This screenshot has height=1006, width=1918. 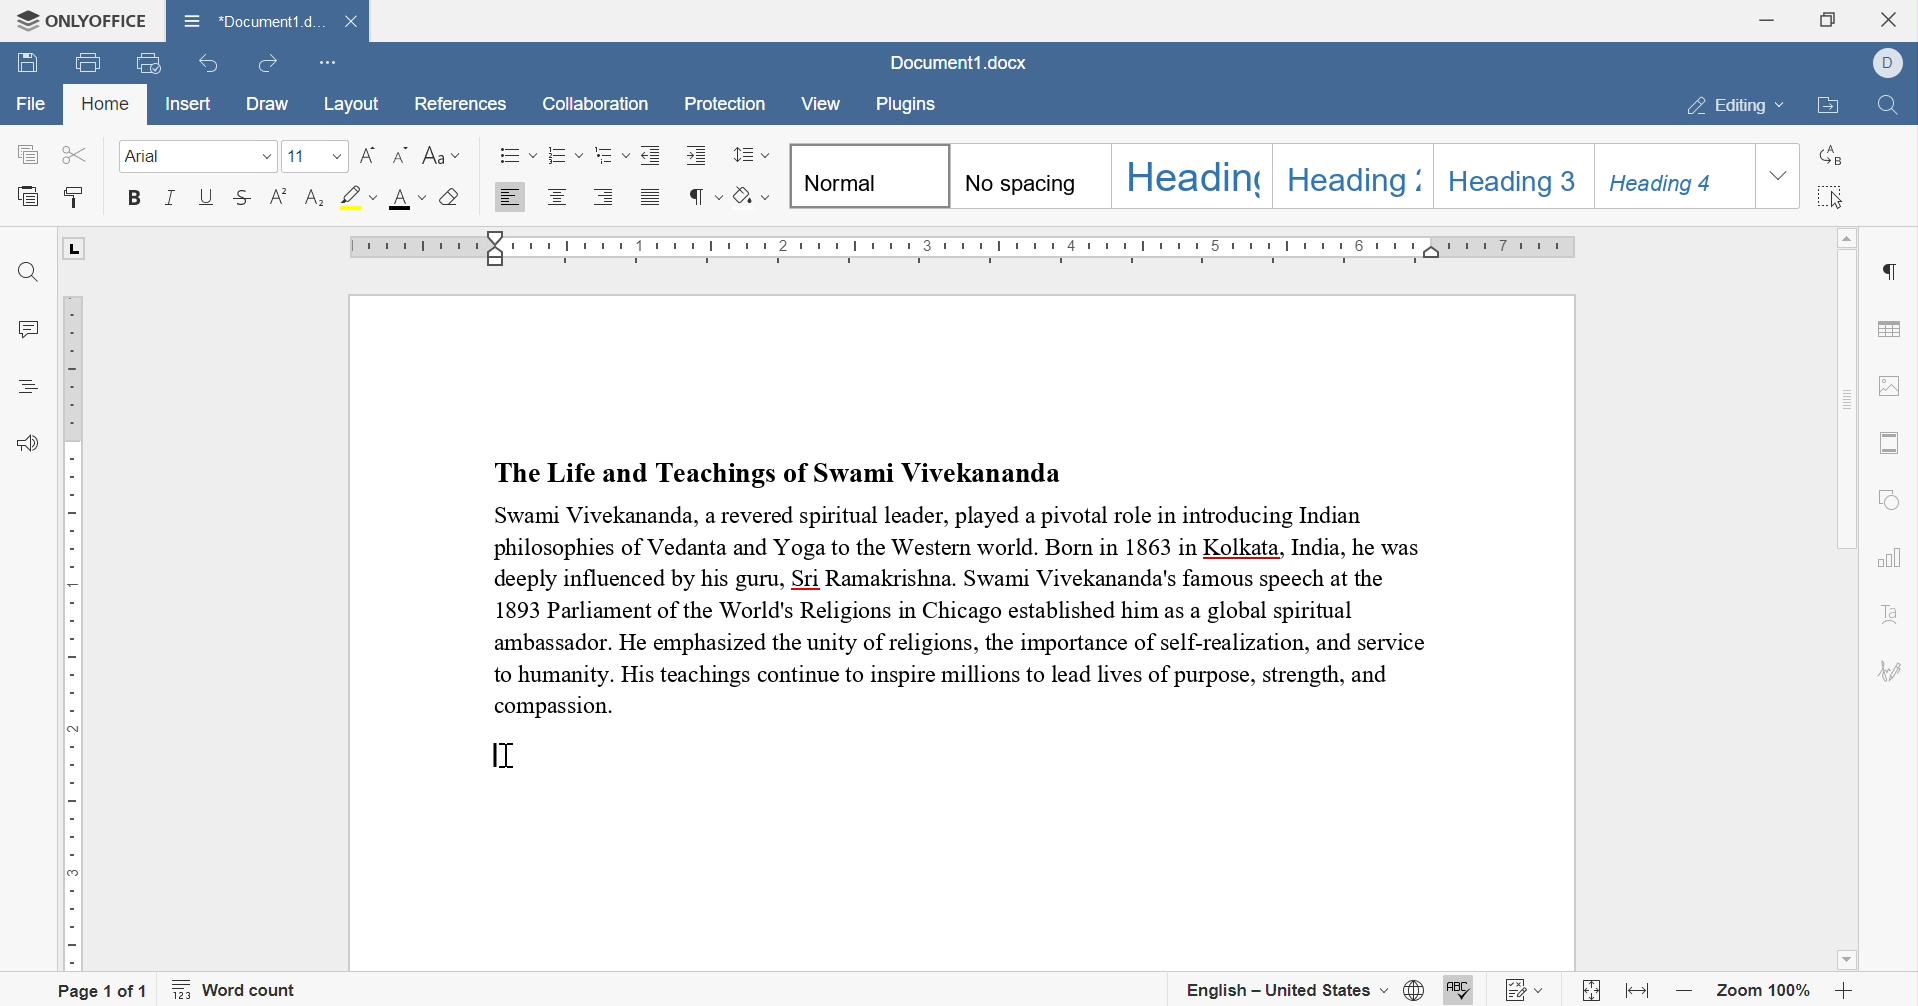 What do you see at coordinates (459, 105) in the screenshot?
I see `references` at bounding box center [459, 105].